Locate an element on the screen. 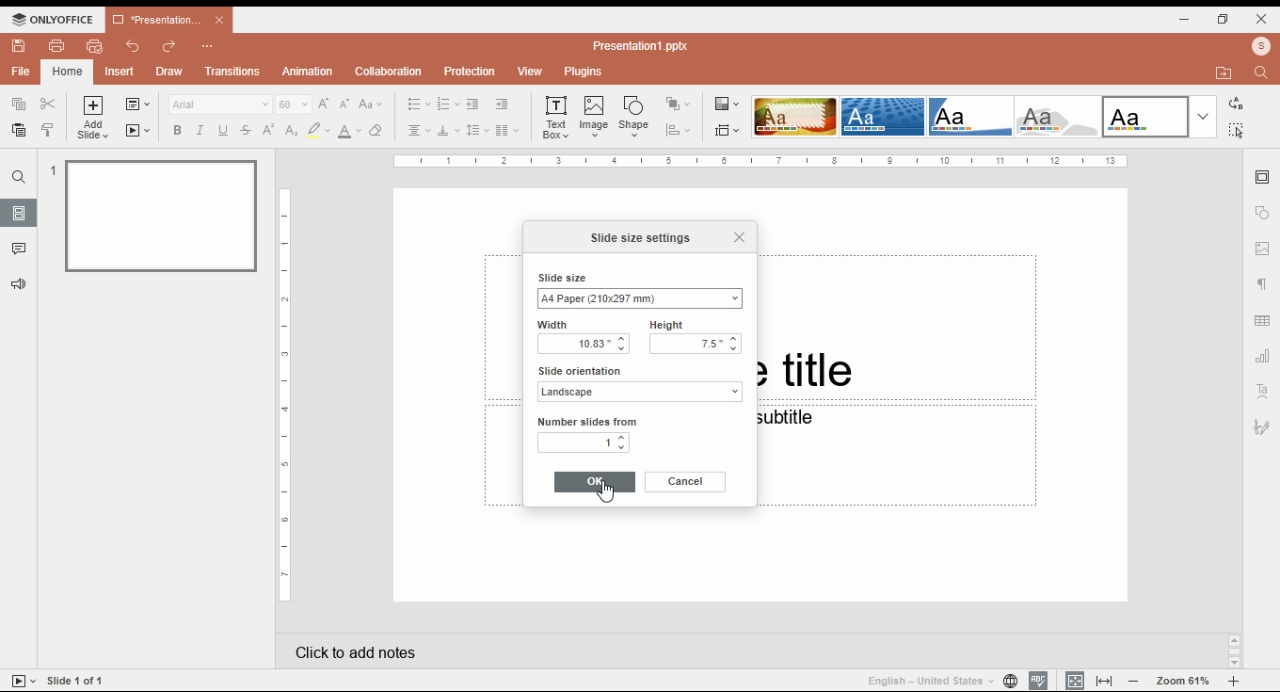 The image size is (1280, 692). line spacing is located at coordinates (478, 131).